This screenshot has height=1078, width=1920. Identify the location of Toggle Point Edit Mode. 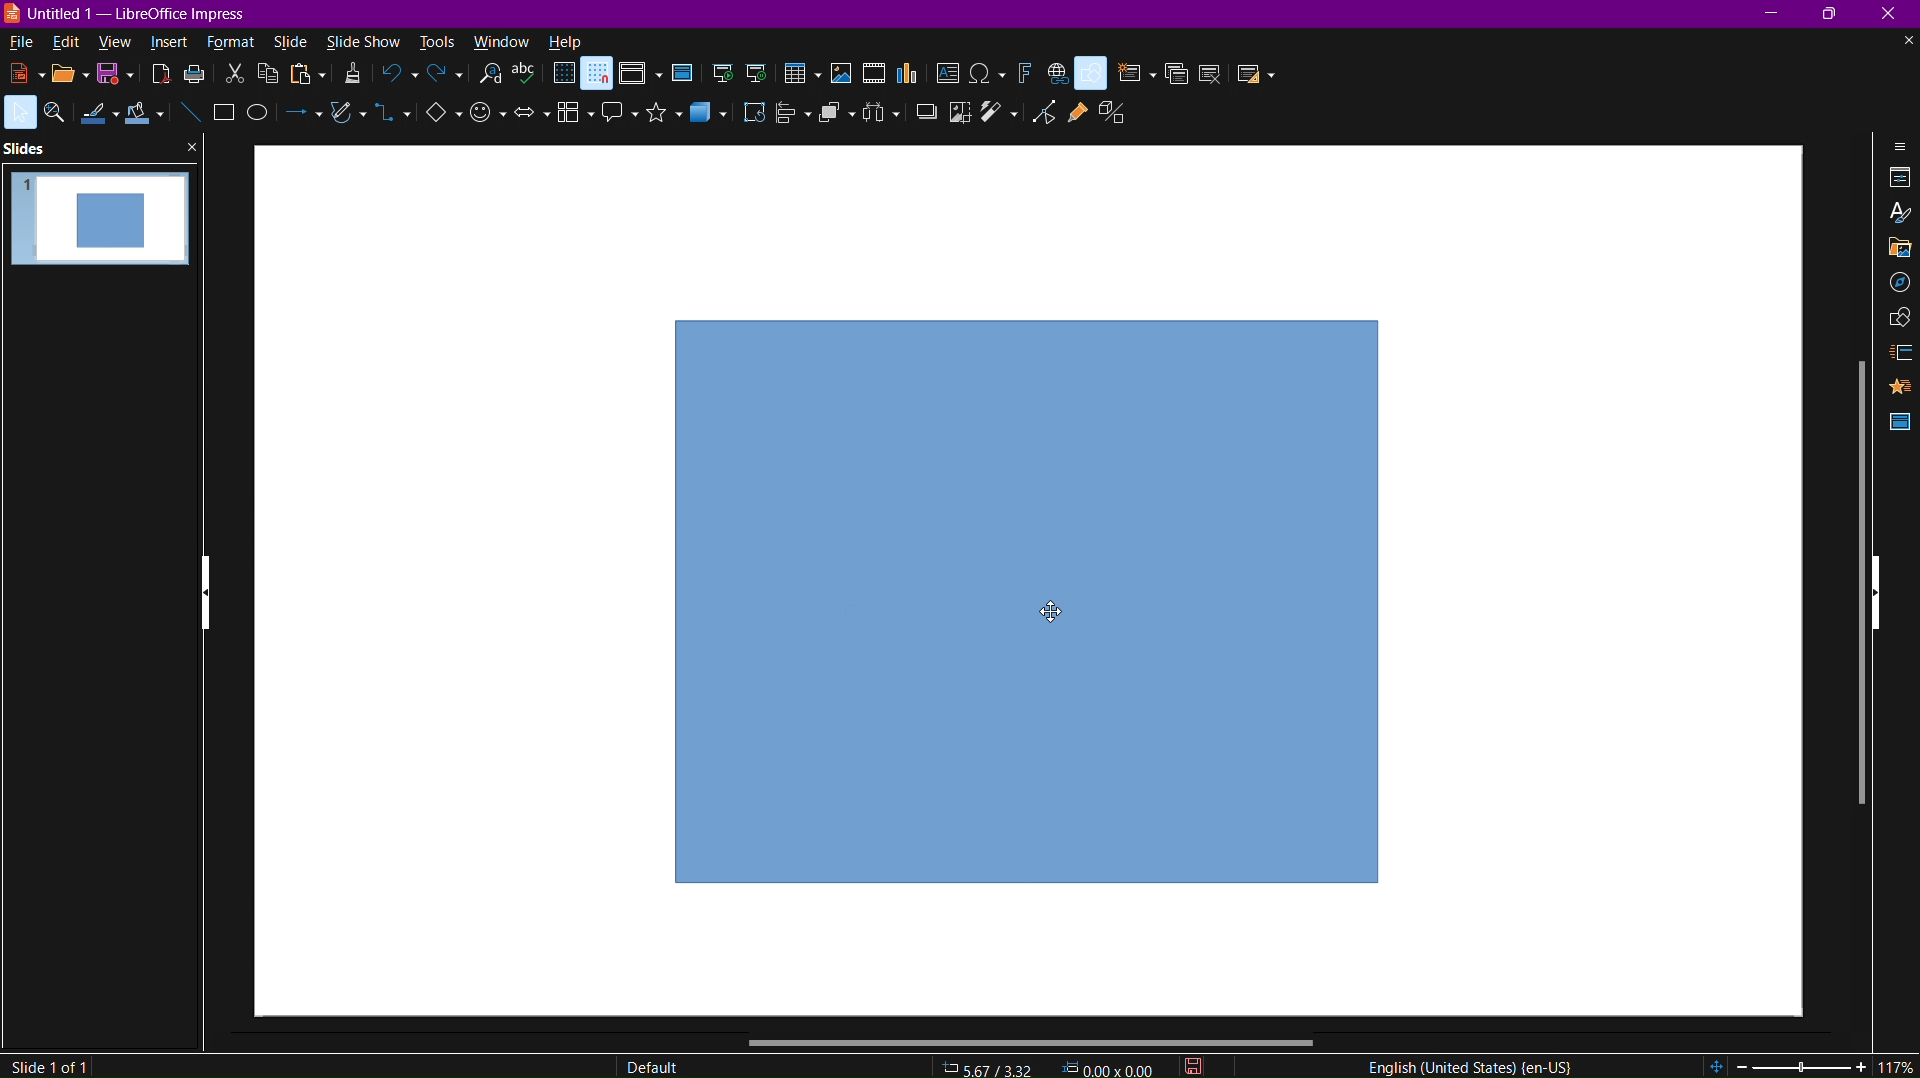
(1049, 112).